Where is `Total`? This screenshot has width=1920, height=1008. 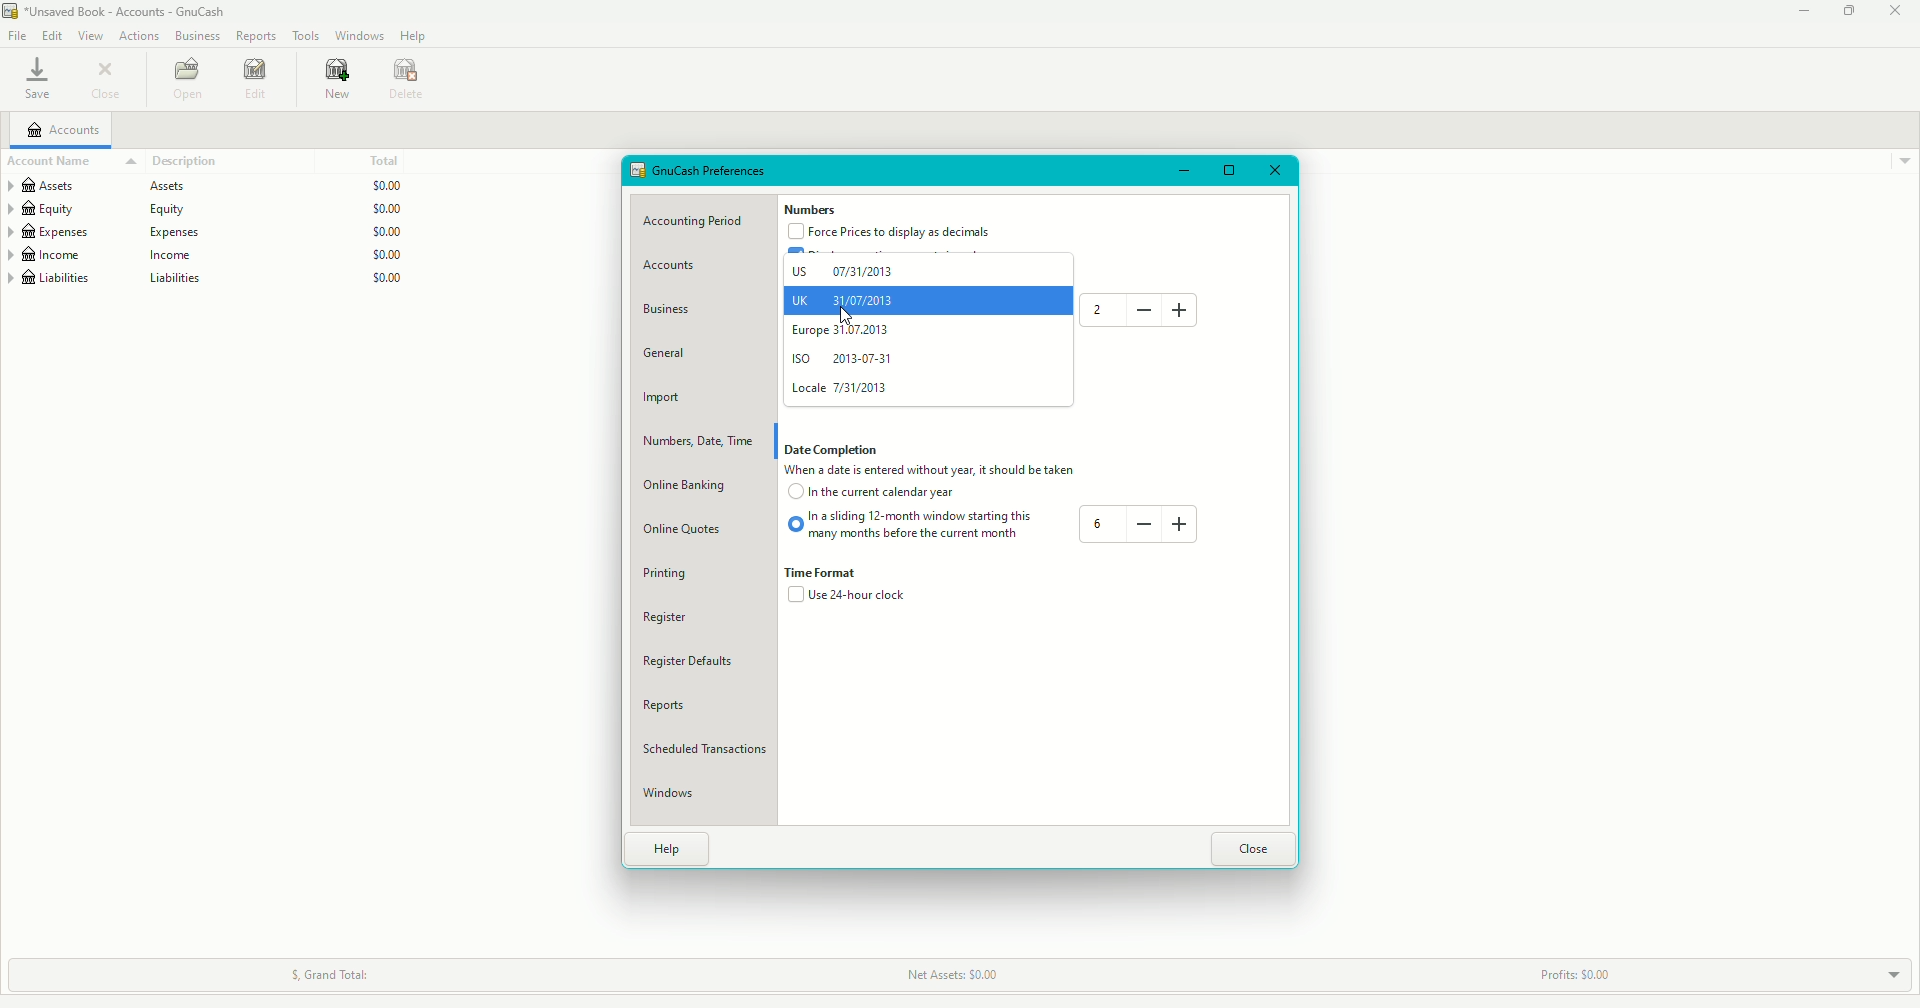
Total is located at coordinates (391, 162).